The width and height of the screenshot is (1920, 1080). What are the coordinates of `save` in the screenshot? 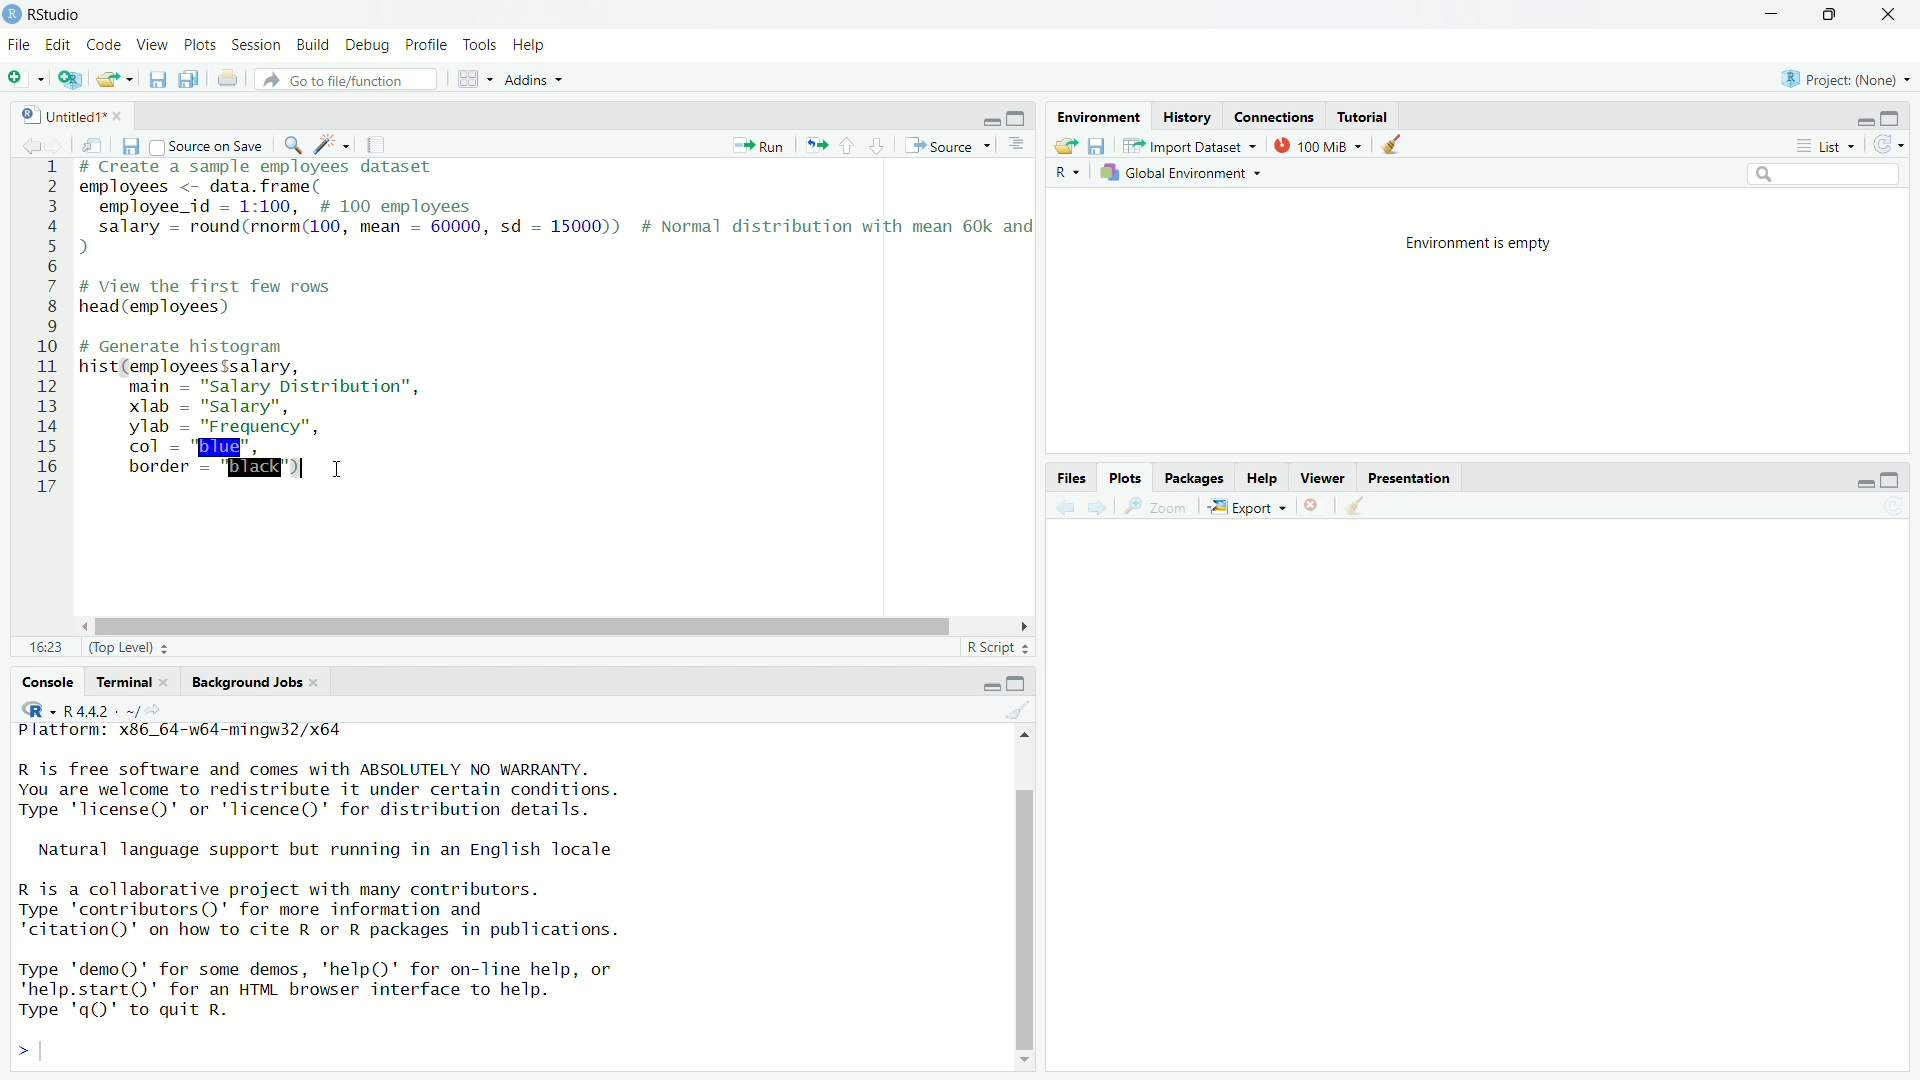 It's located at (1096, 146).